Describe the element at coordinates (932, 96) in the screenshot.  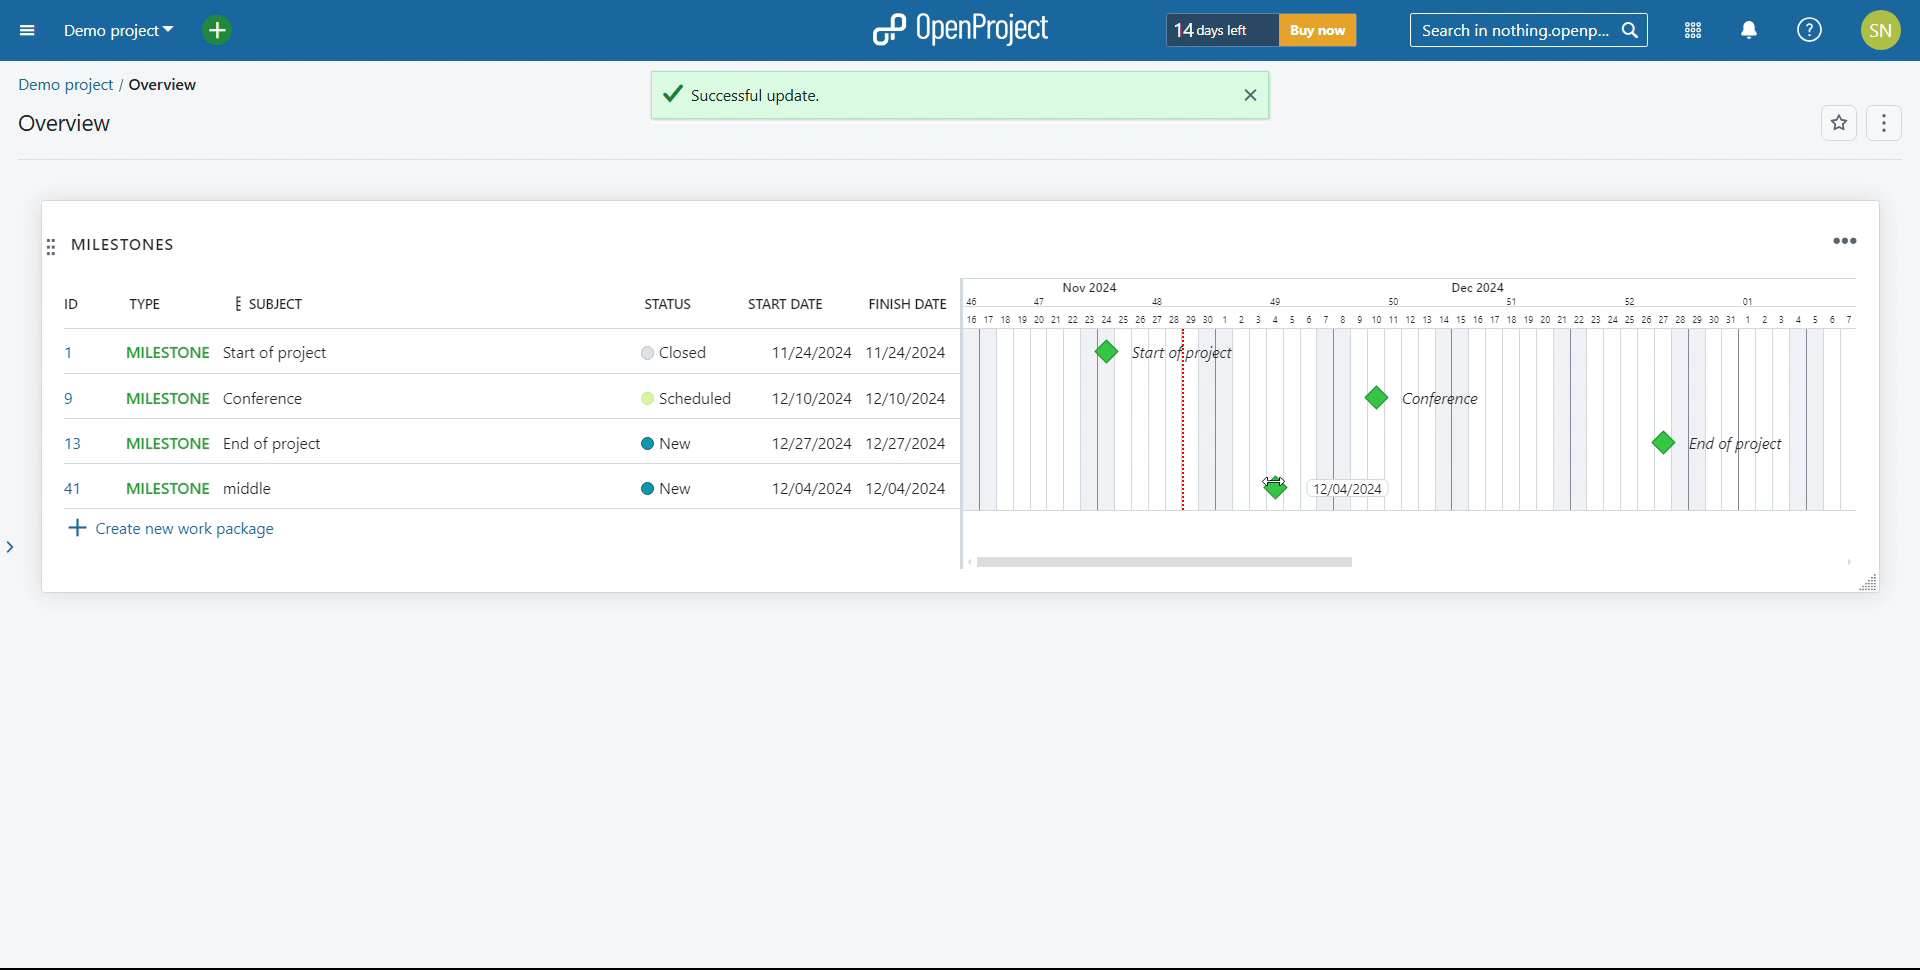
I see `reordering successful` at that location.